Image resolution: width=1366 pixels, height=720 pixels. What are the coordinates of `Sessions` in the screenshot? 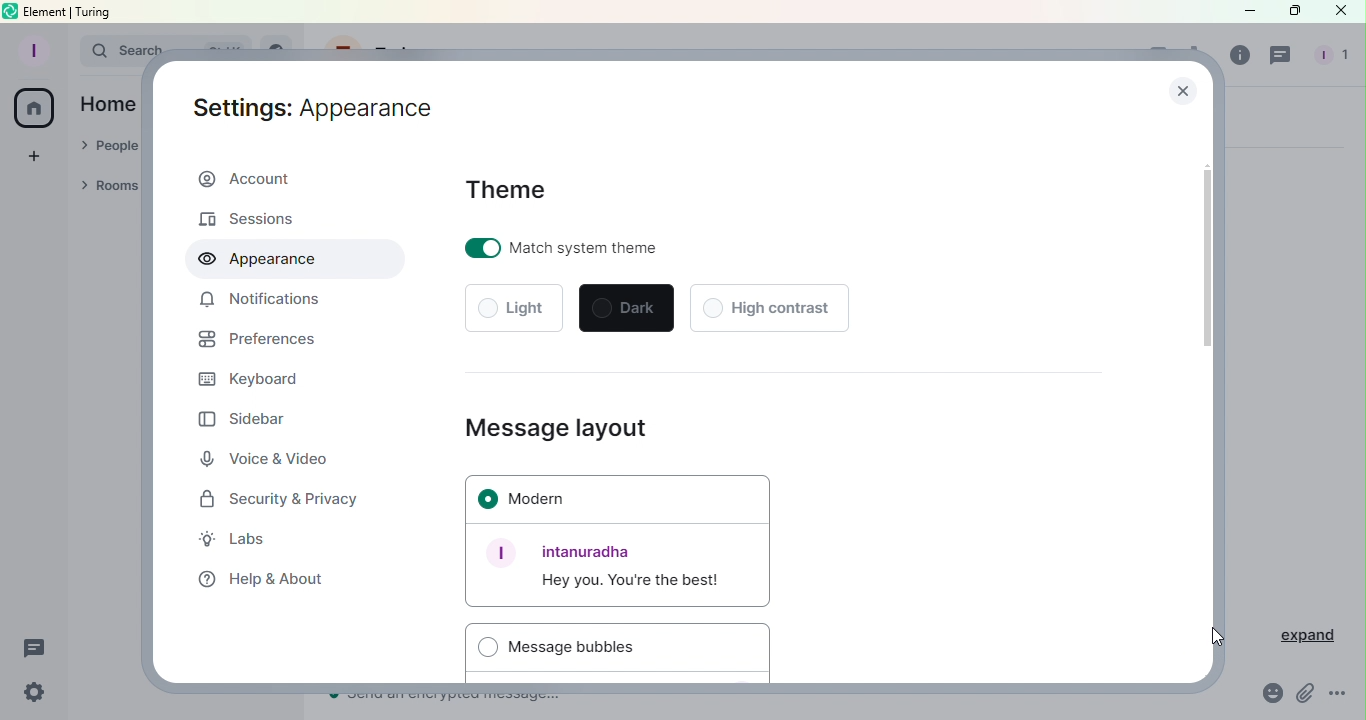 It's located at (260, 218).